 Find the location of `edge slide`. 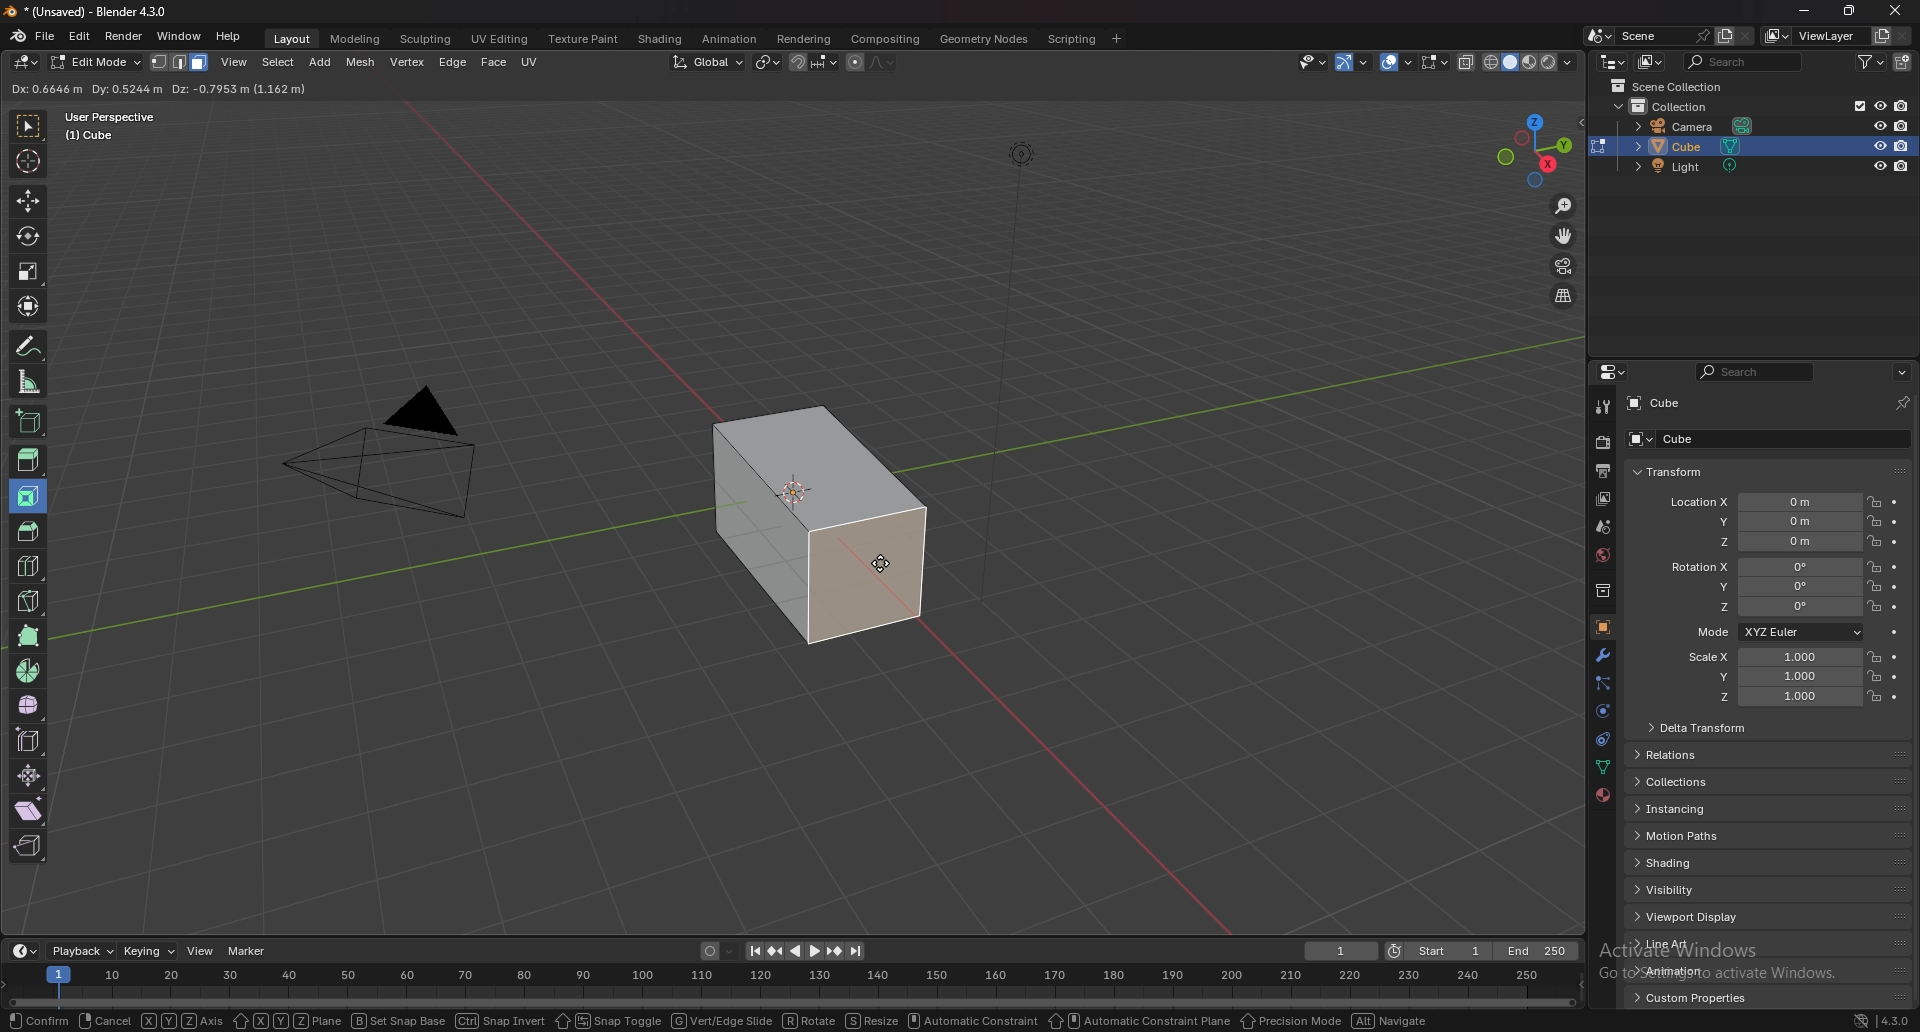

edge slide is located at coordinates (31, 740).